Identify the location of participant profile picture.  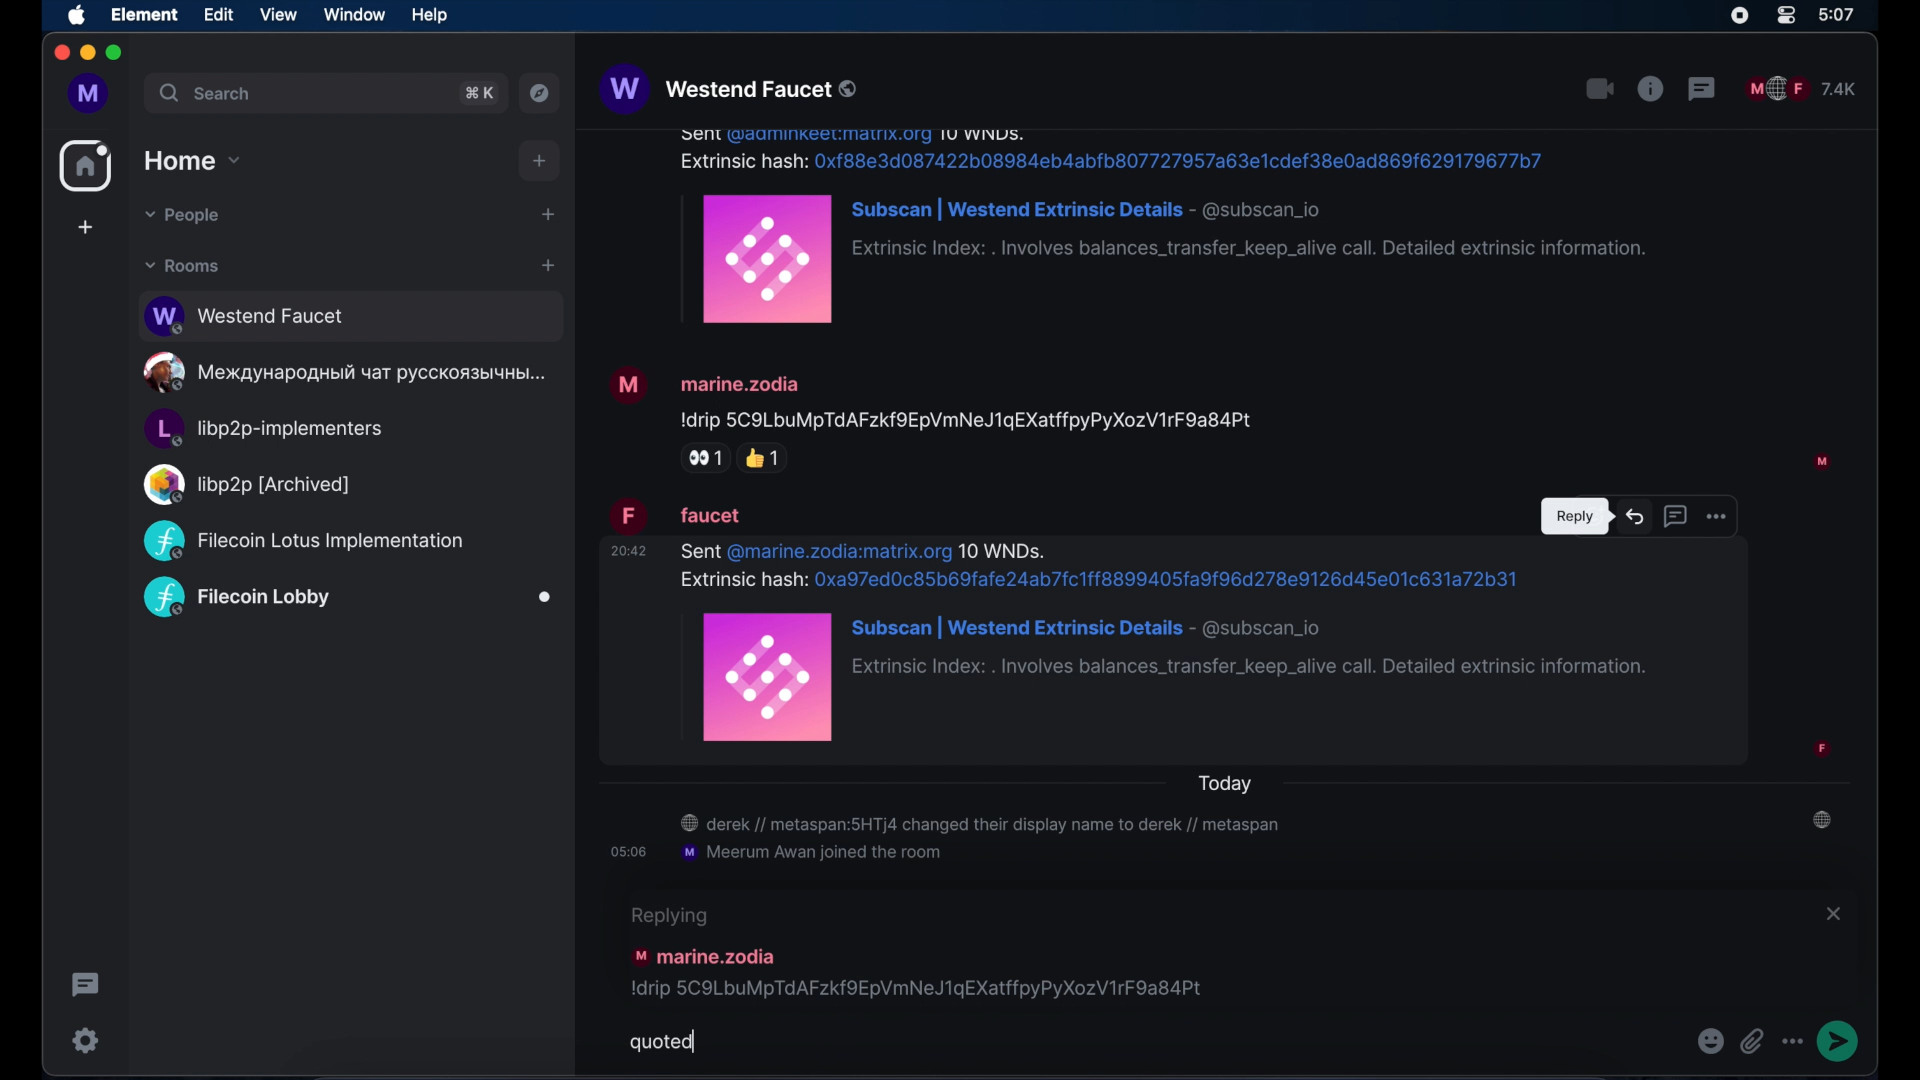
(1821, 161).